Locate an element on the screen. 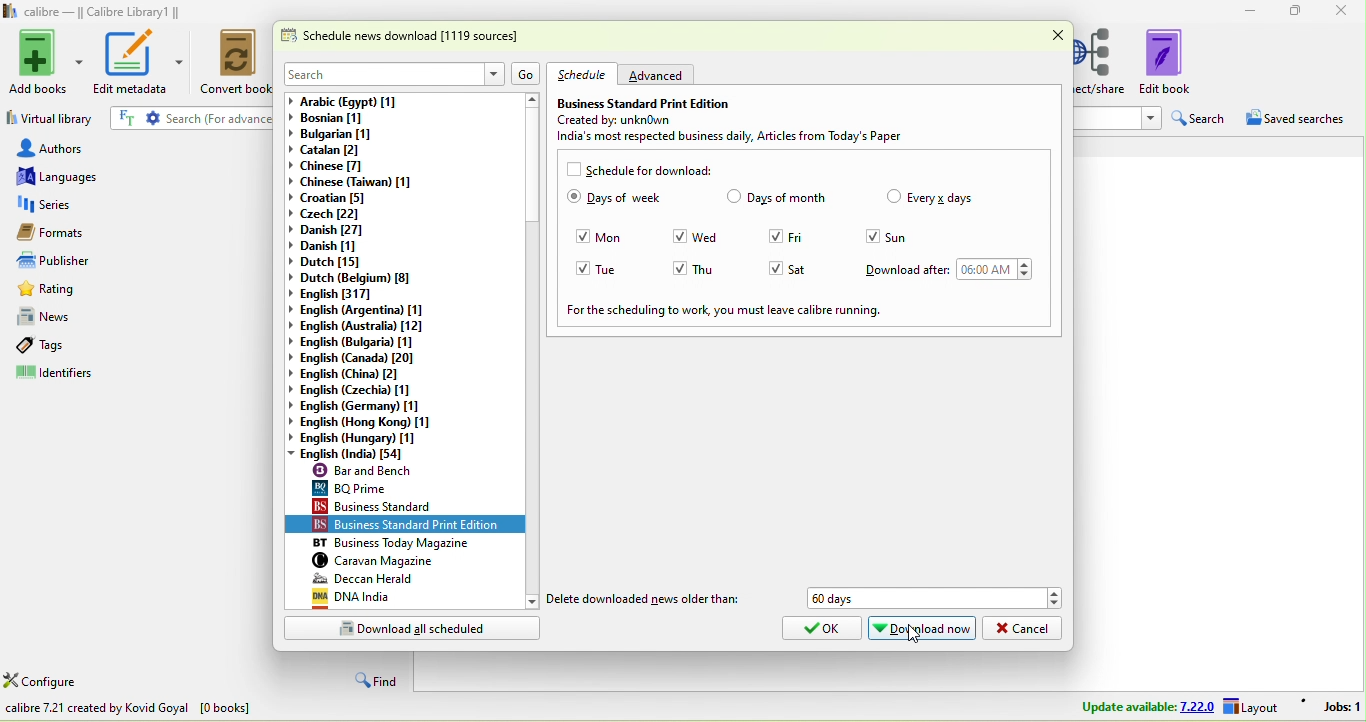 The height and width of the screenshot is (722, 1366). tue is located at coordinates (619, 270).